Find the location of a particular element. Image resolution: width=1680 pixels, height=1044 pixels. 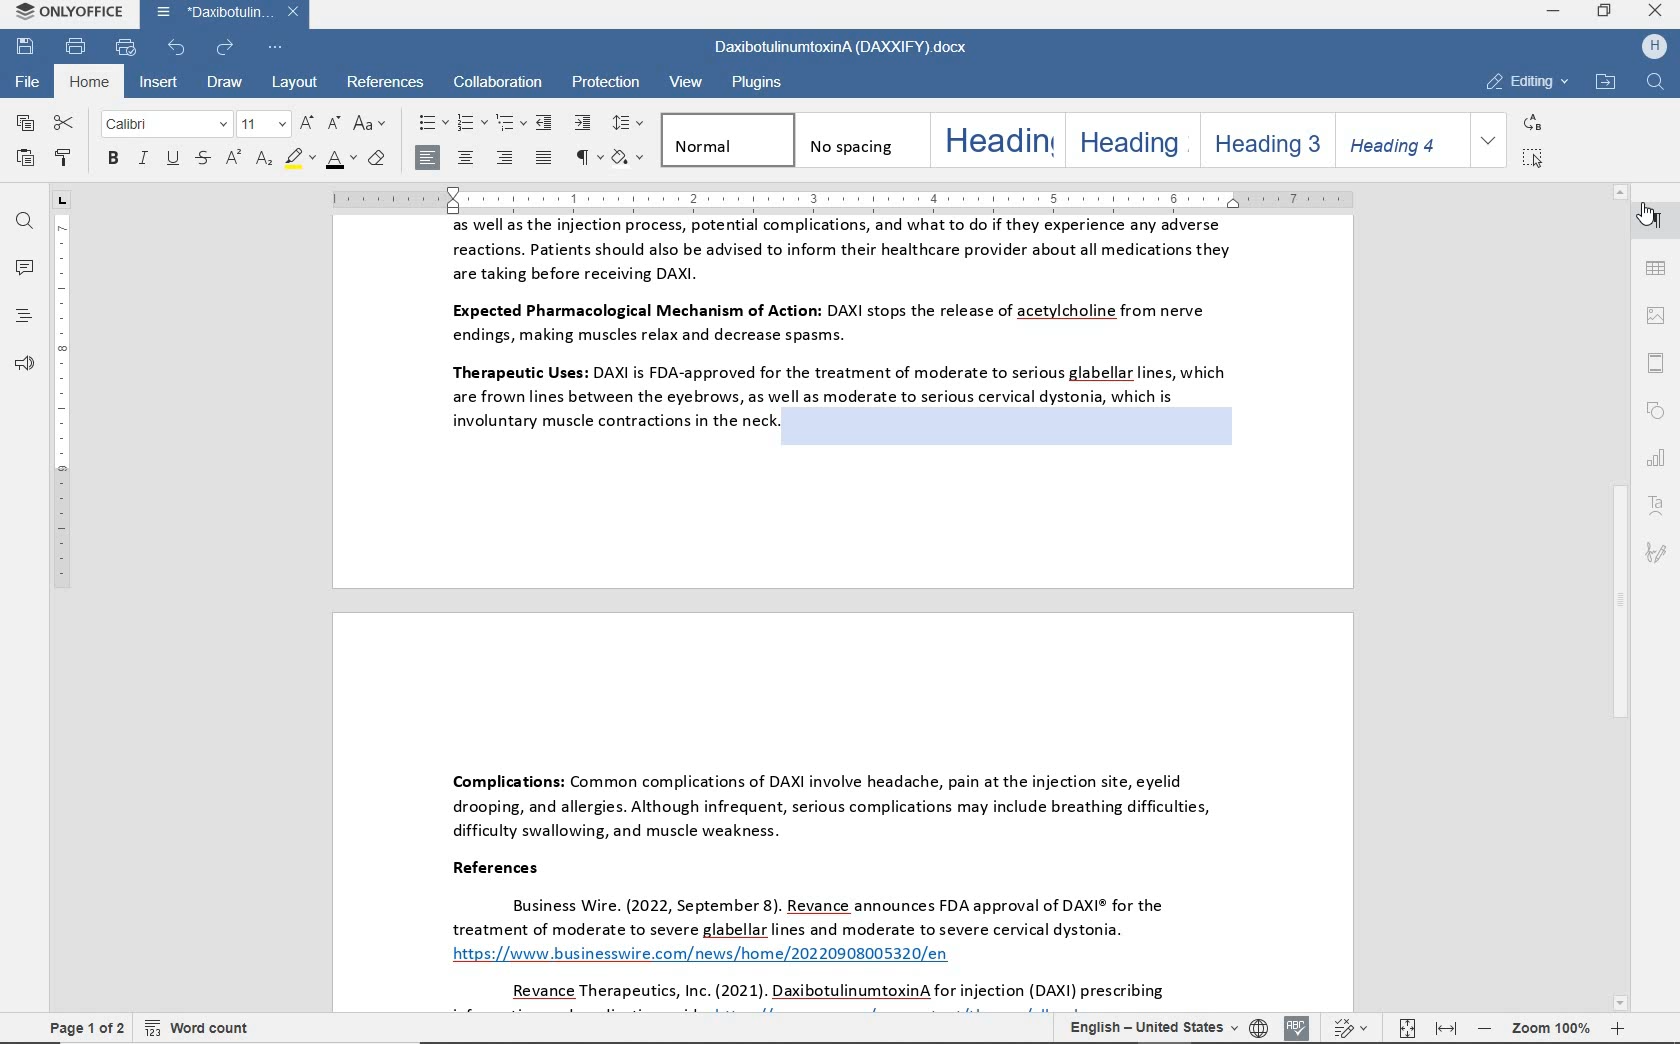

zoom out or zoom in is located at coordinates (1550, 1028).